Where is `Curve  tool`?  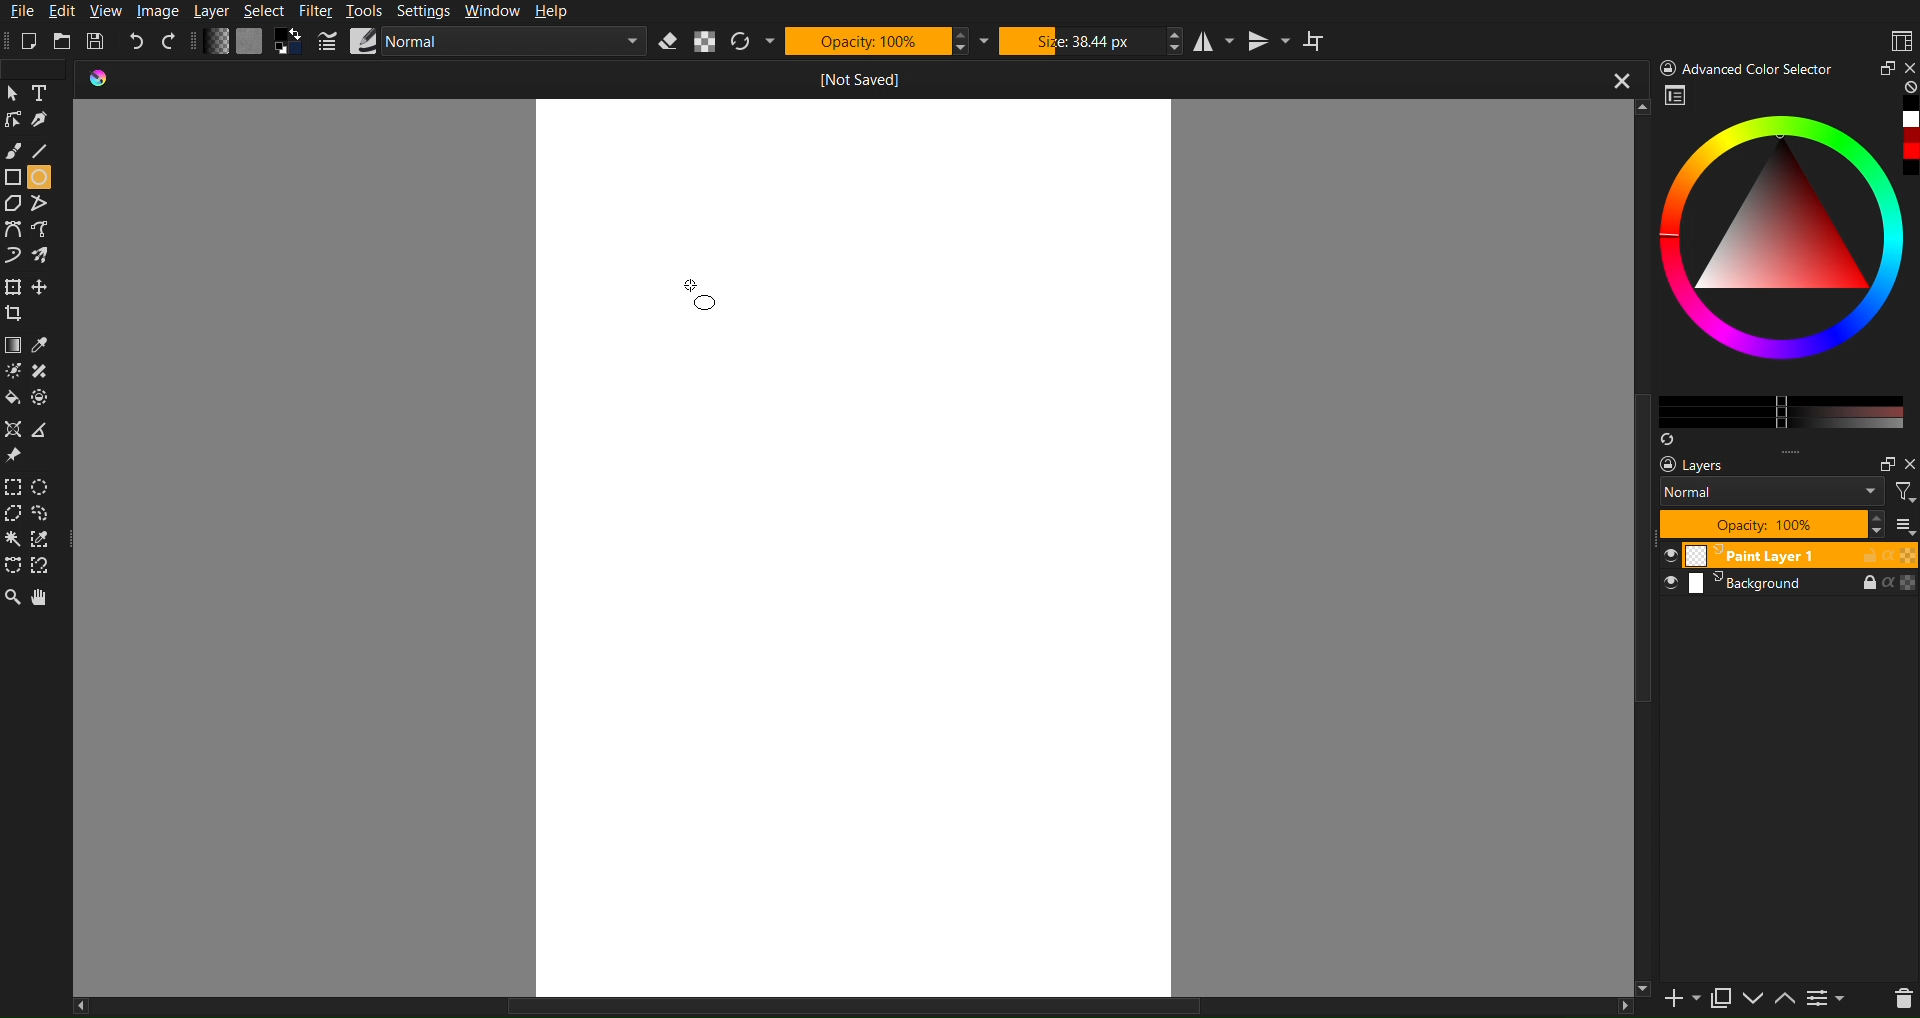 Curve  tool is located at coordinates (44, 231).